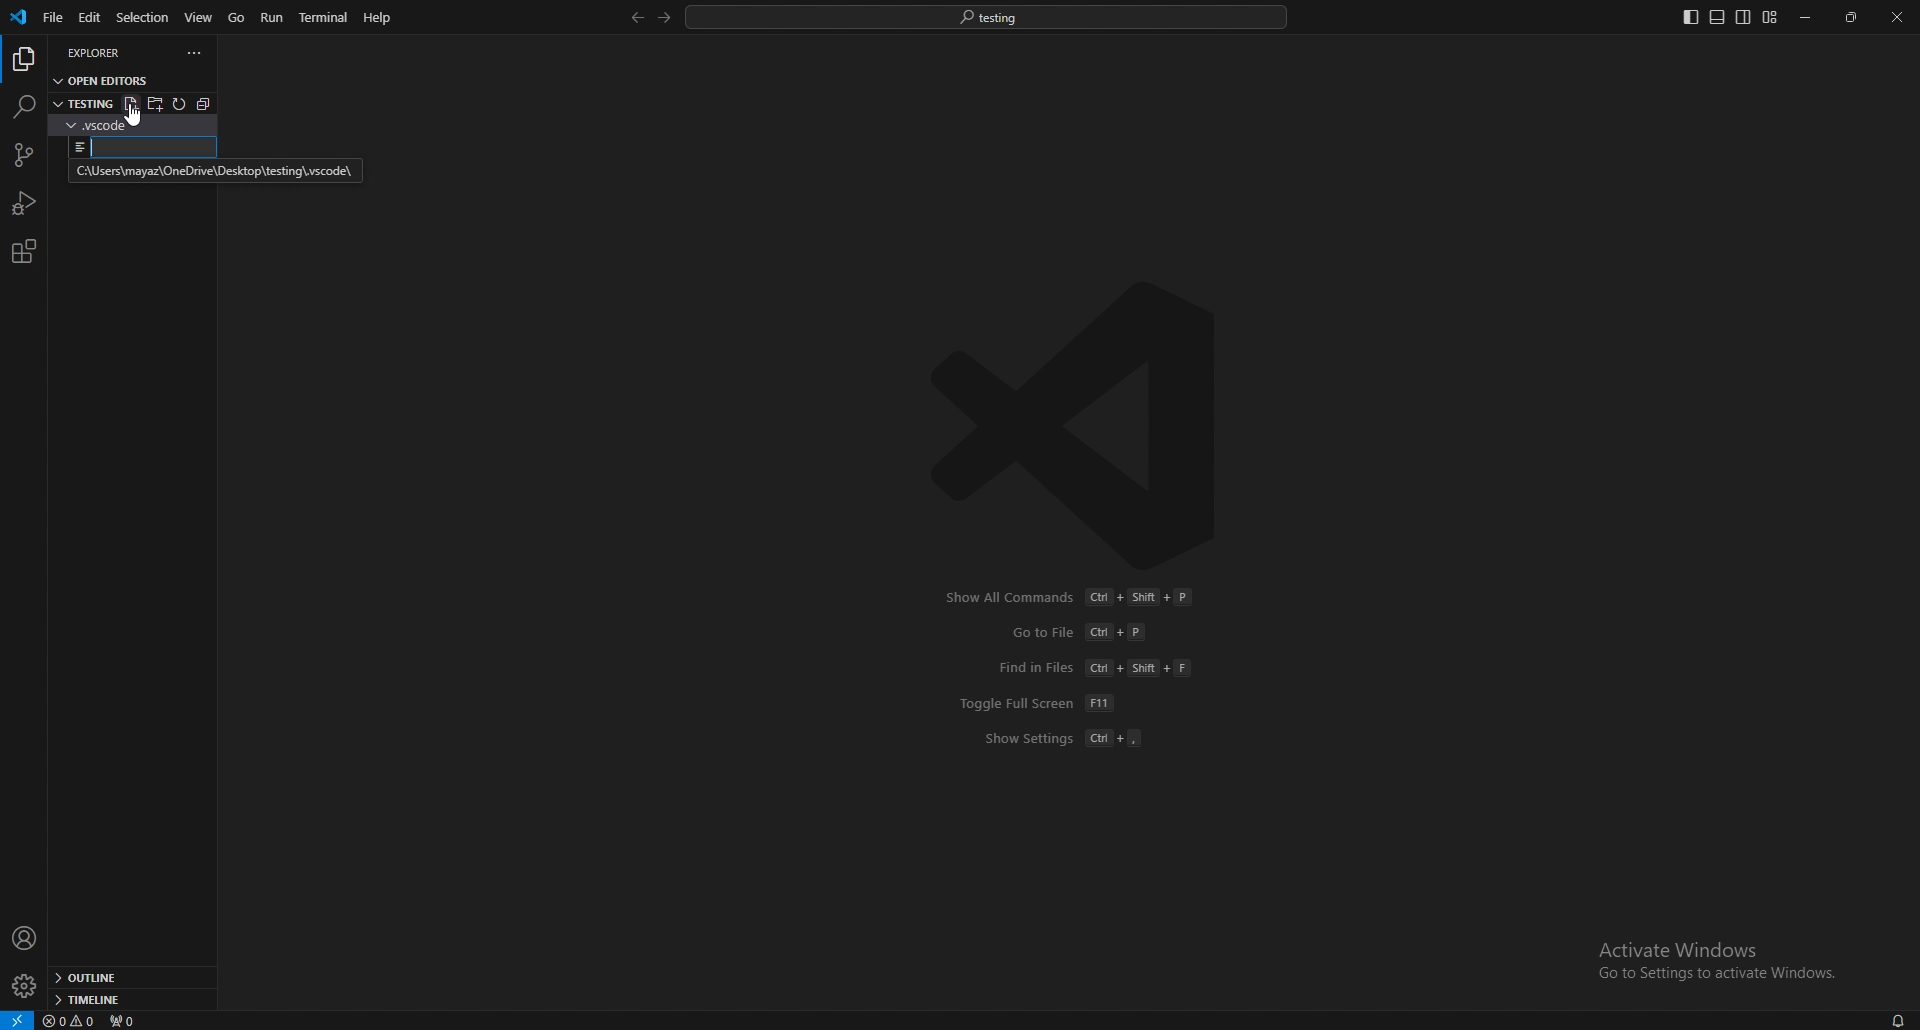 The height and width of the screenshot is (1030, 1920). I want to click on timeline, so click(126, 1000).